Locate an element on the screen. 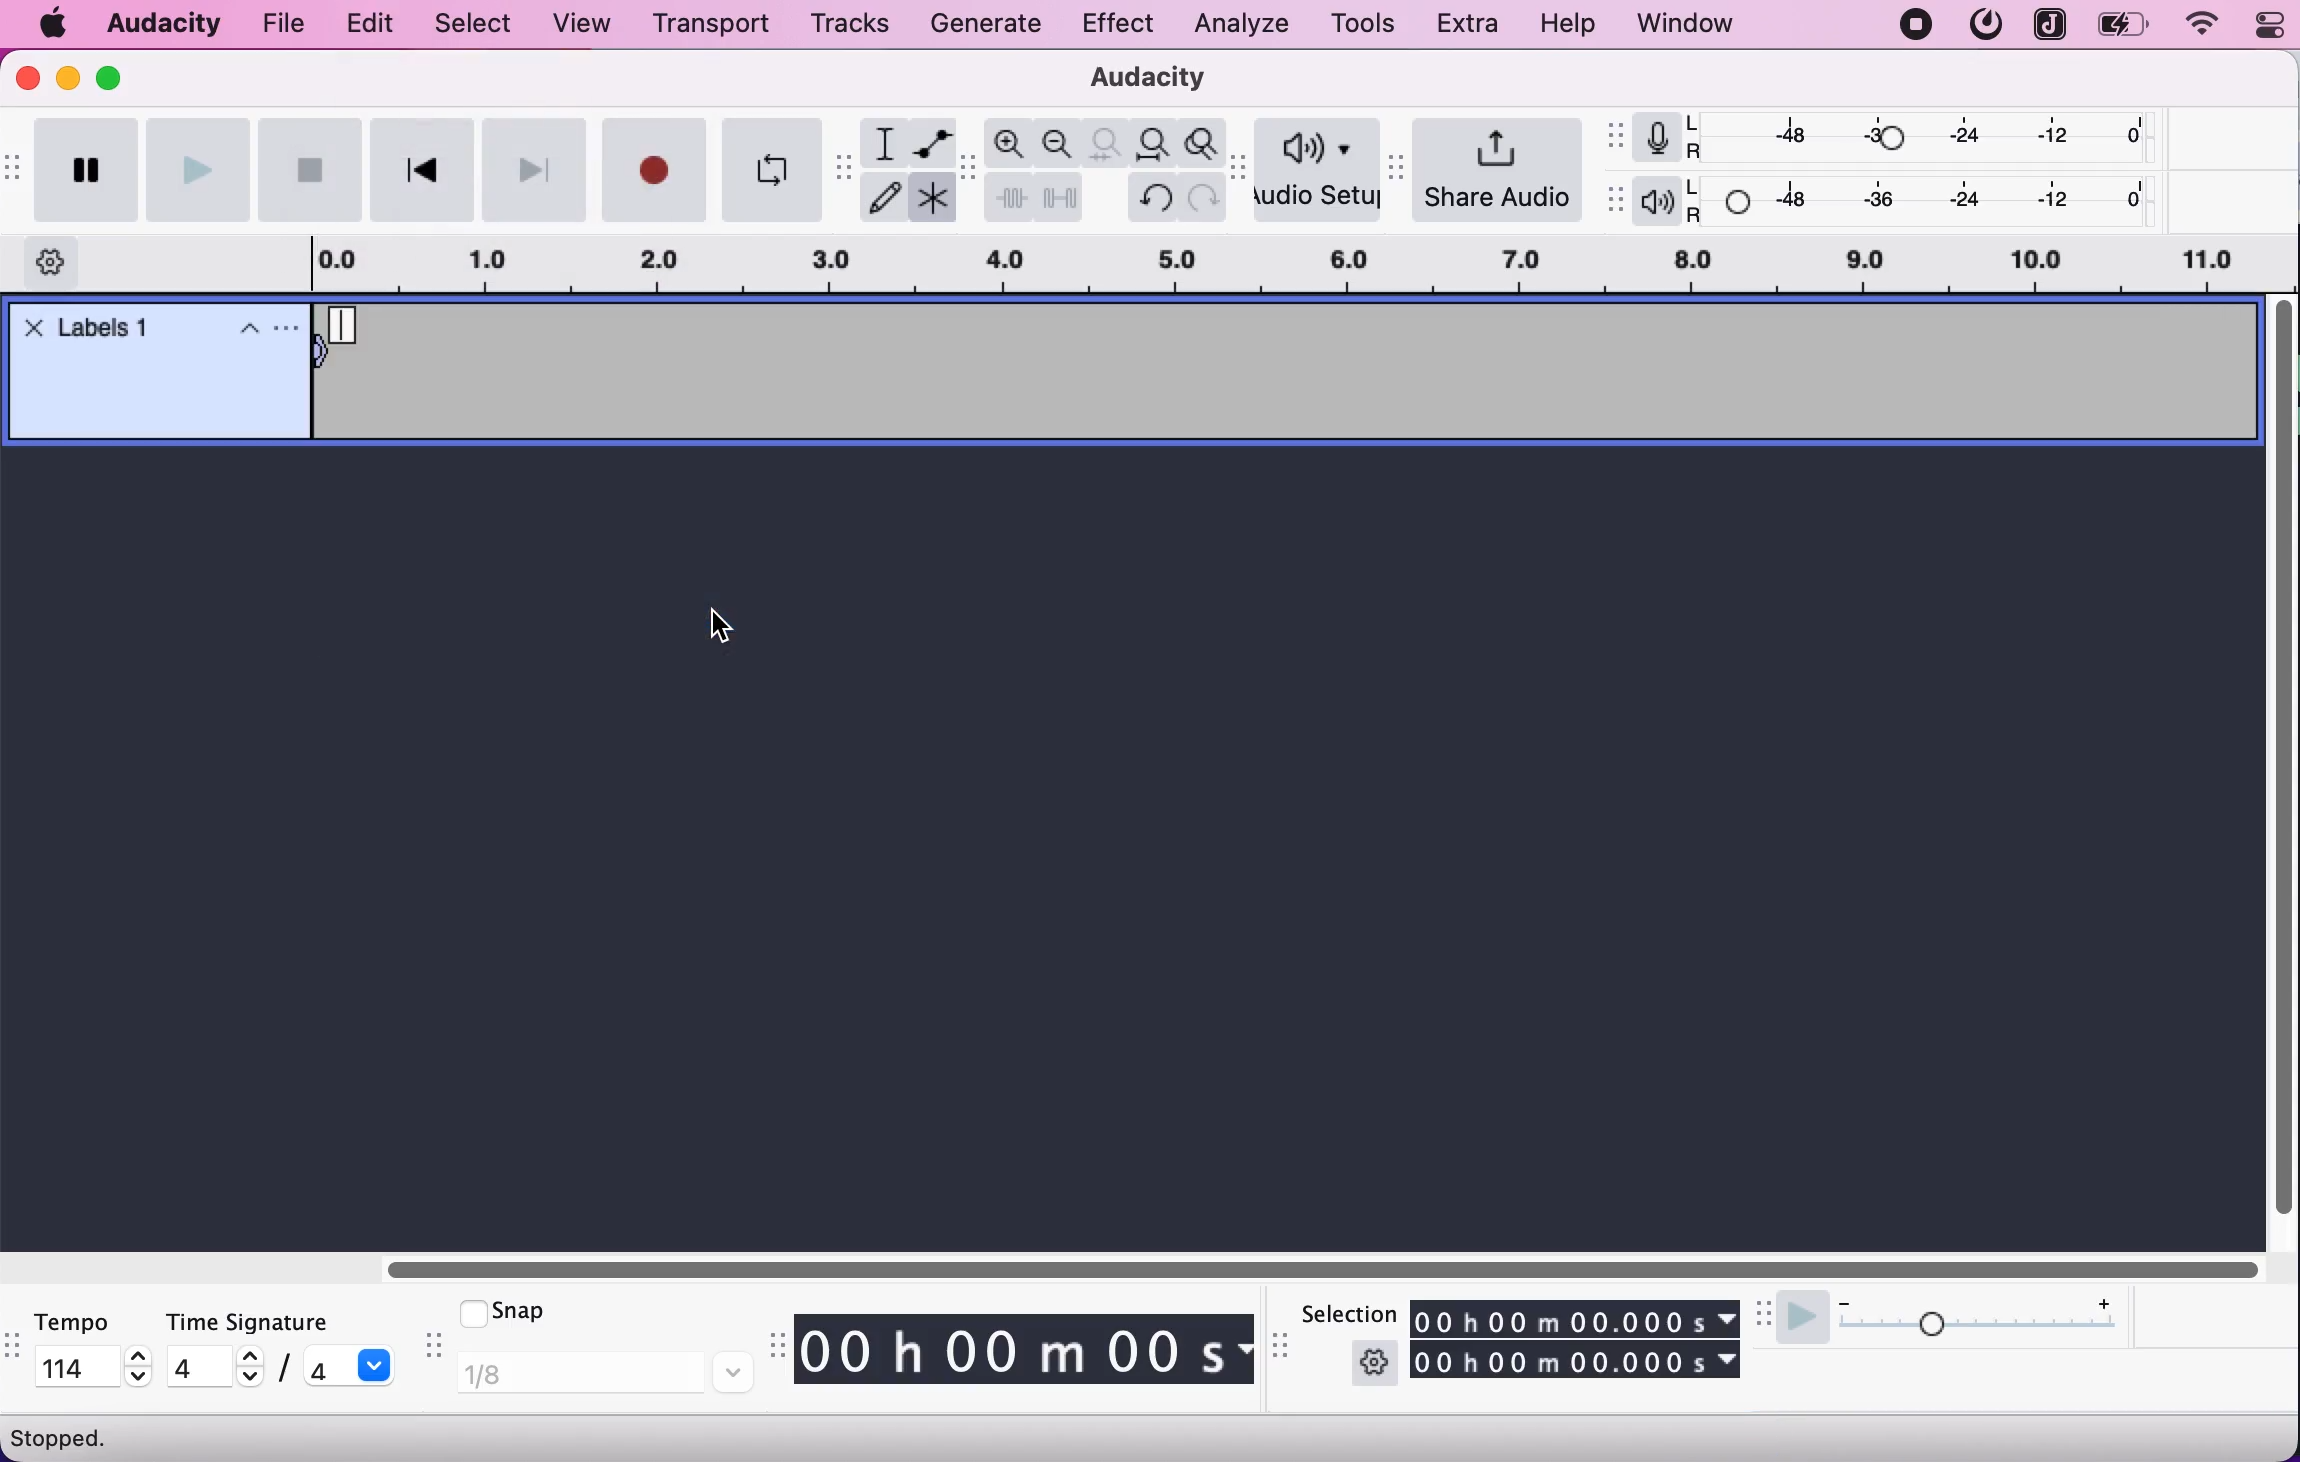 Image resolution: width=2300 pixels, height=1462 pixels. audacity time toolbar is located at coordinates (773, 1347).